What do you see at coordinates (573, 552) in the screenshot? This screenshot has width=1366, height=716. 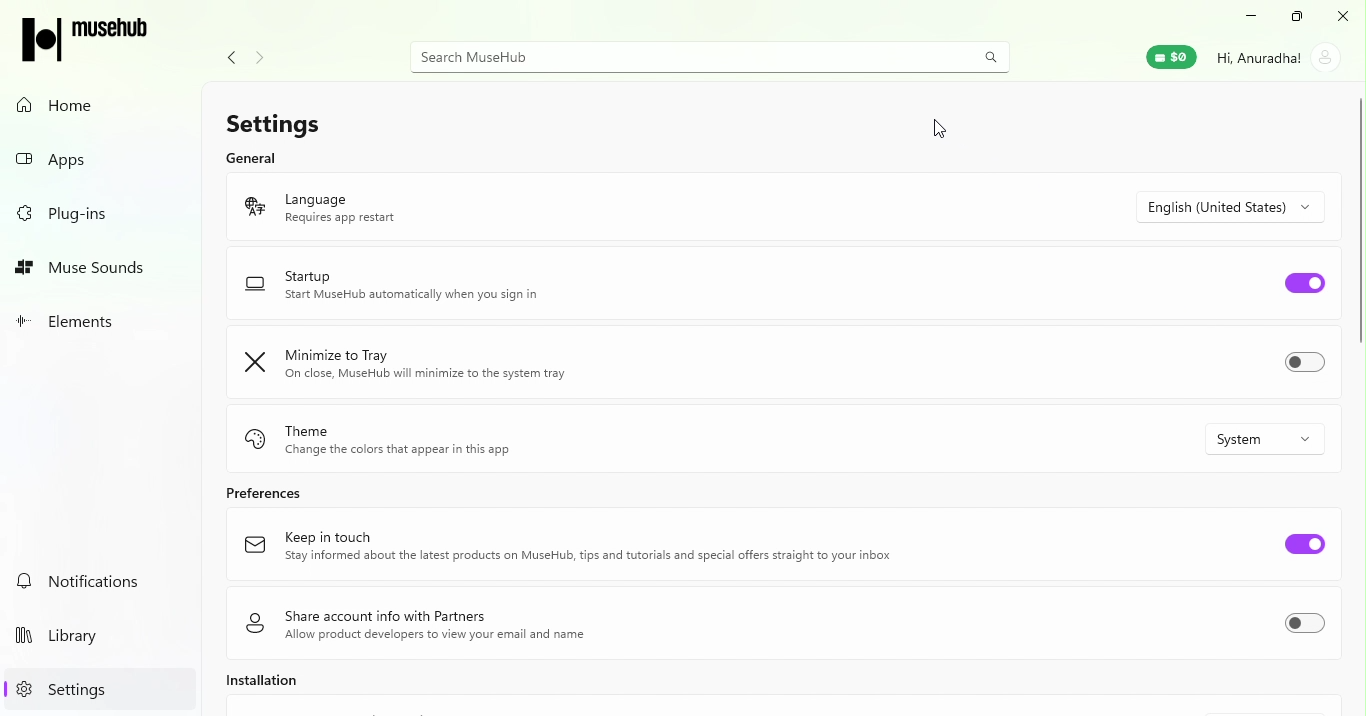 I see `Keep in touch` at bounding box center [573, 552].